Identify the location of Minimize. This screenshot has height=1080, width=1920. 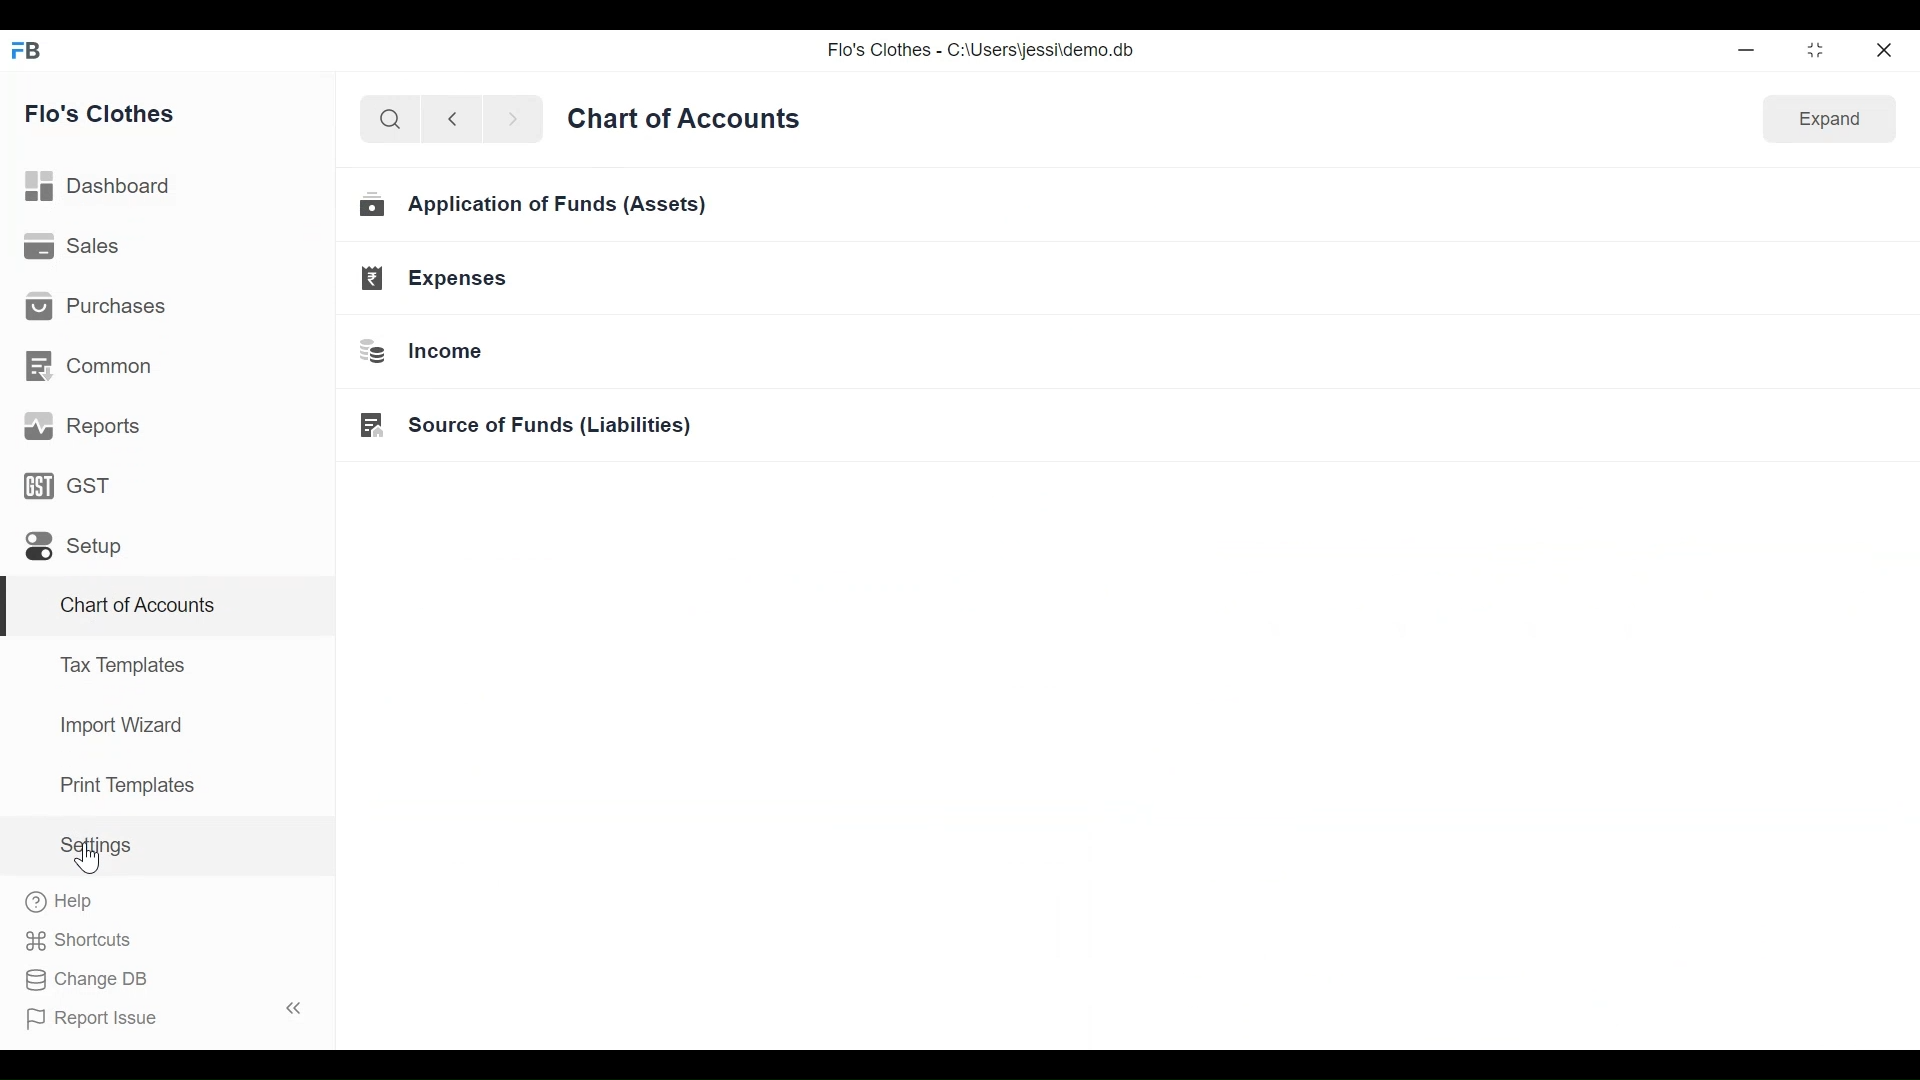
(1743, 49).